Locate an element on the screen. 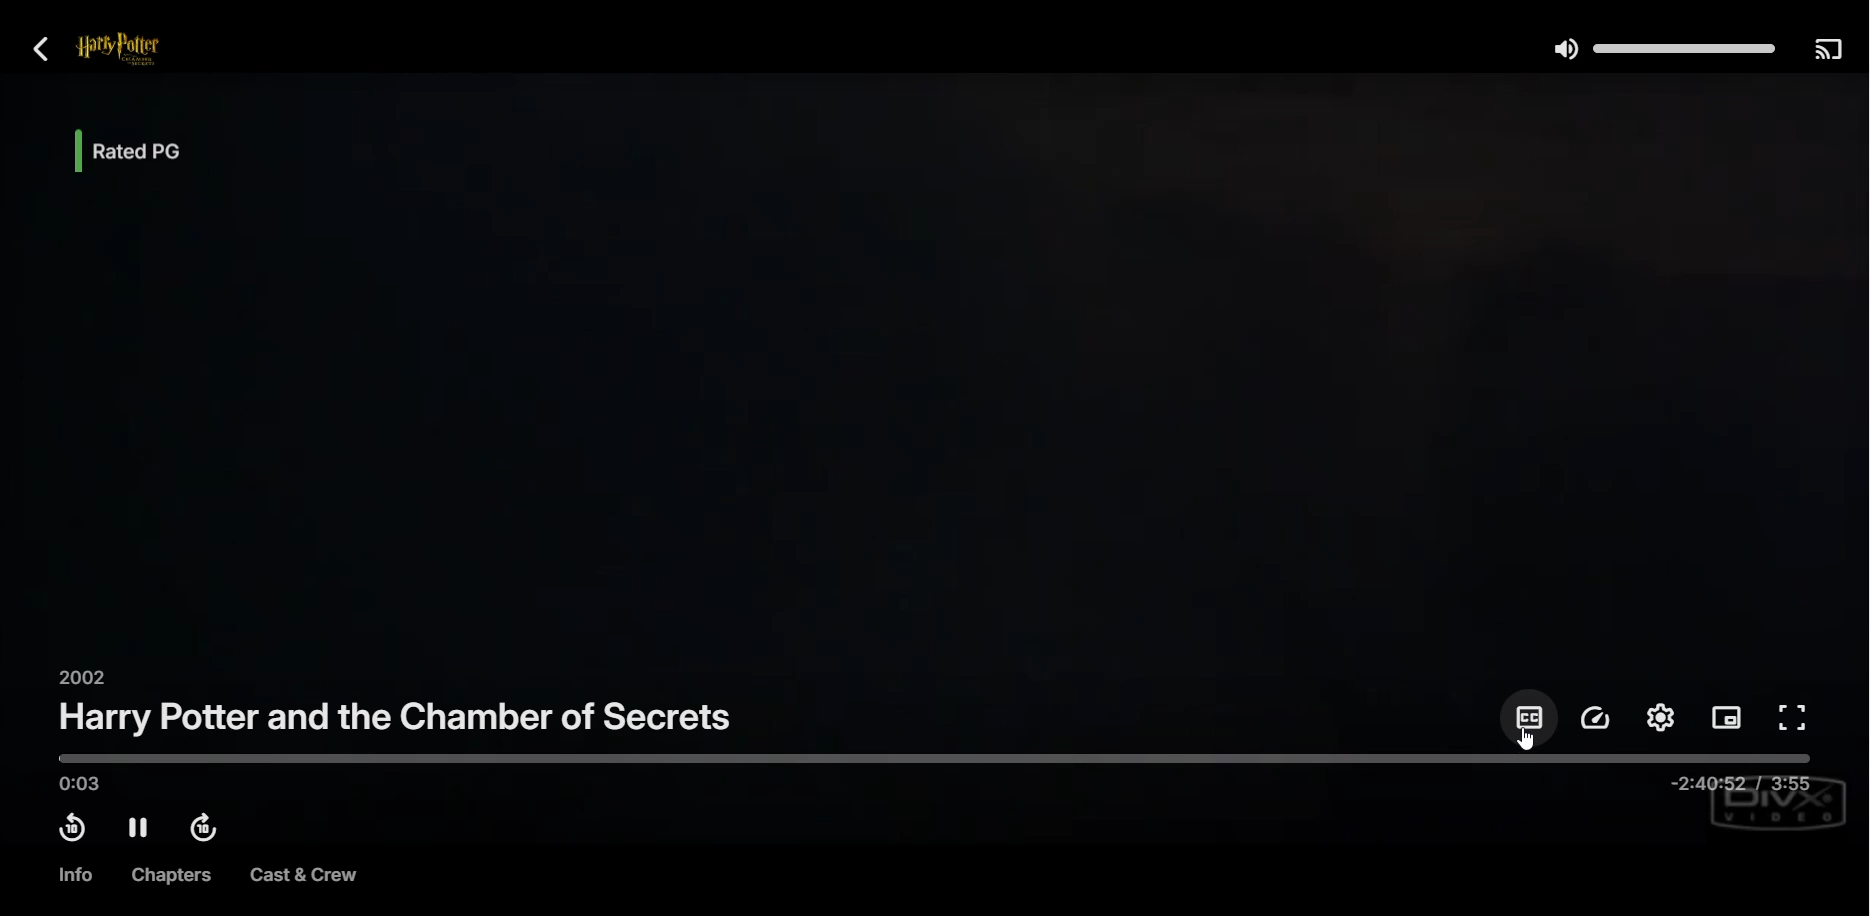 Image resolution: width=1872 pixels, height=916 pixels. Fast-forward is located at coordinates (208, 830).